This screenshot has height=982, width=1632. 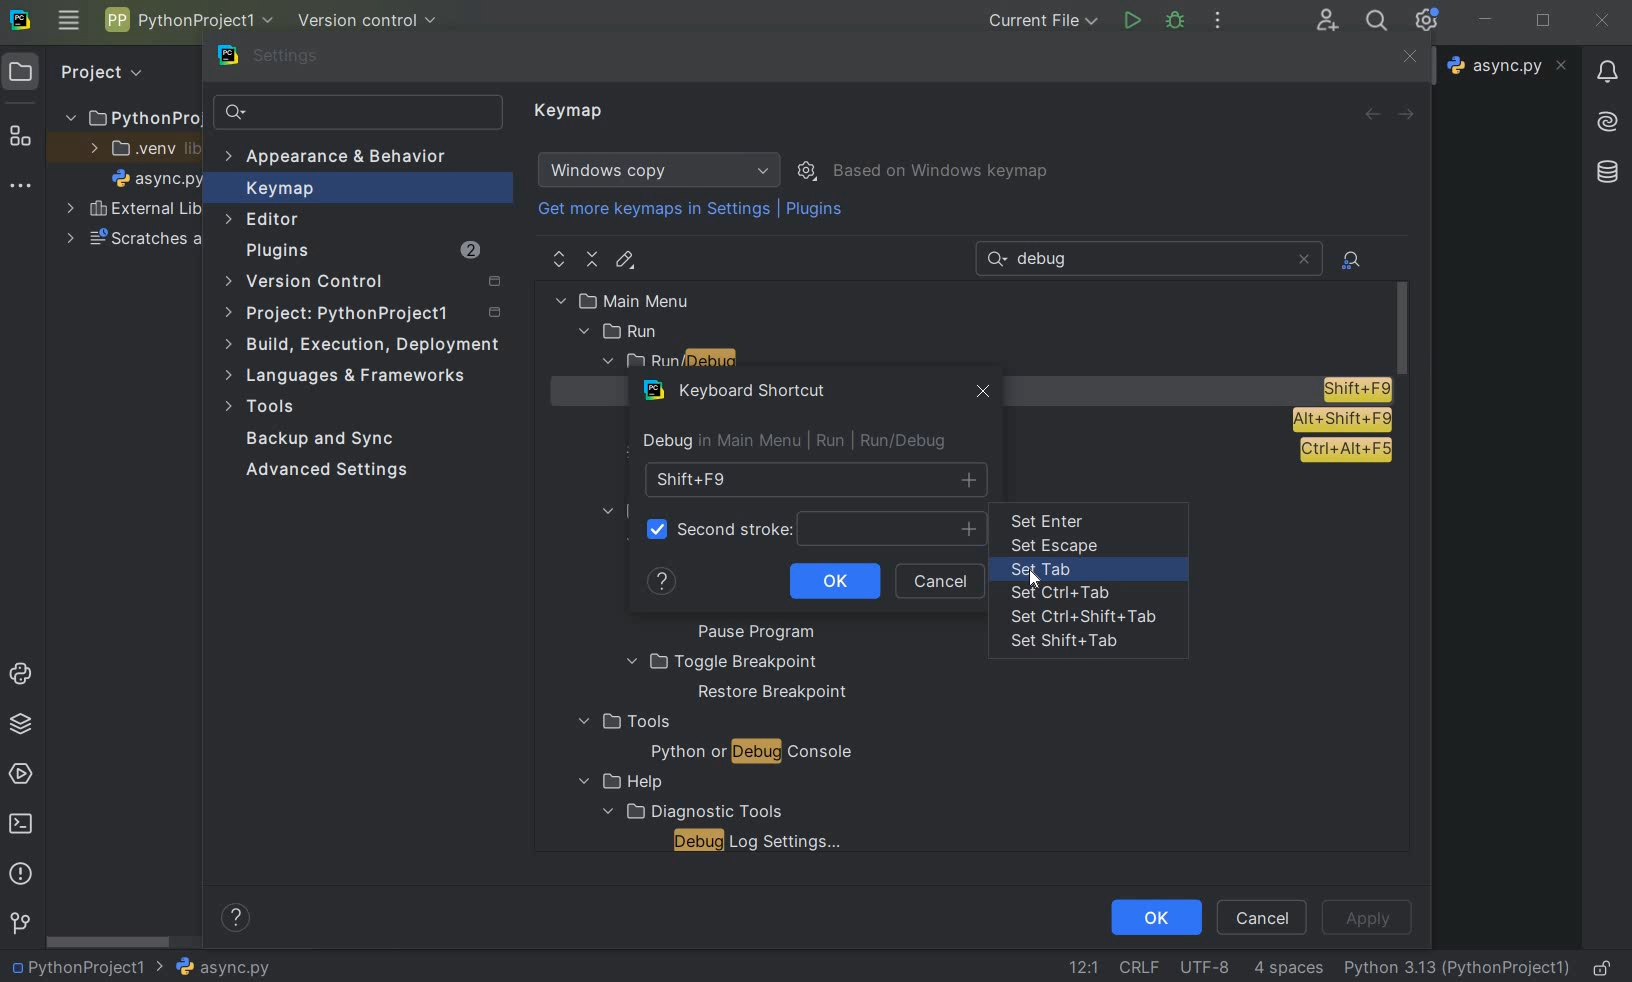 I want to click on python or debug console, so click(x=751, y=754).